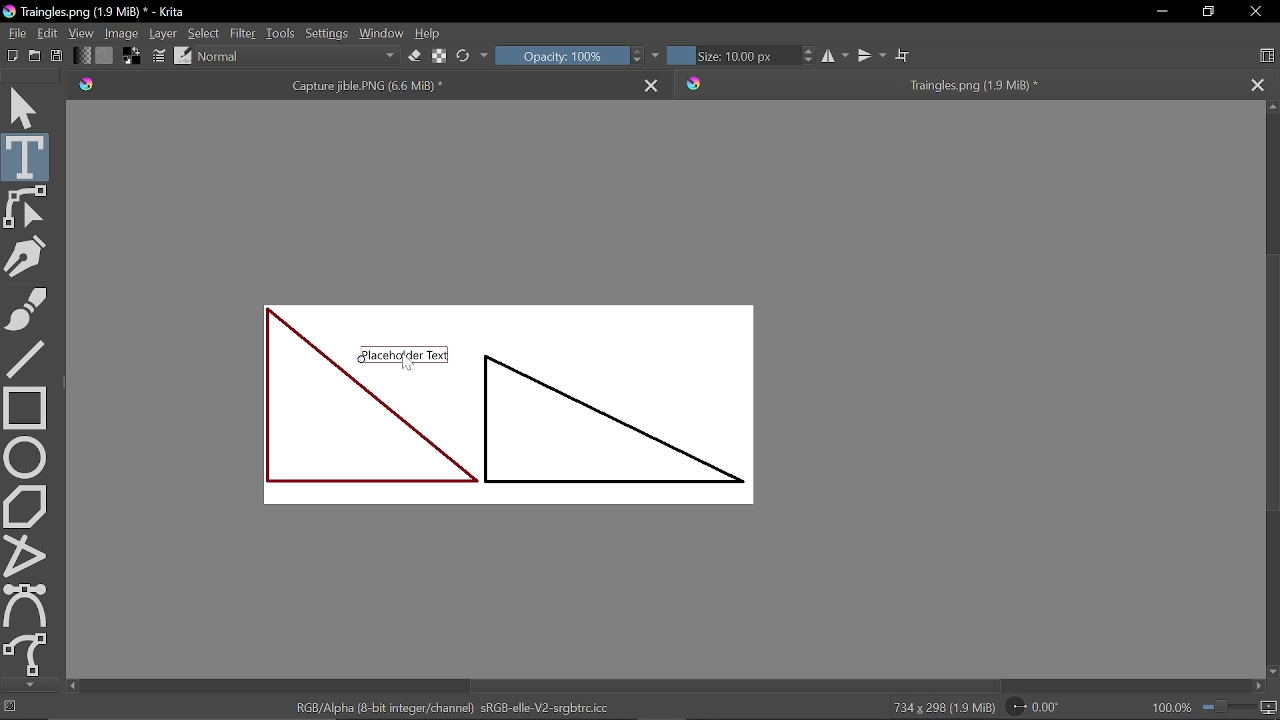  Describe the element at coordinates (1215, 707) in the screenshot. I see `100.0%` at that location.